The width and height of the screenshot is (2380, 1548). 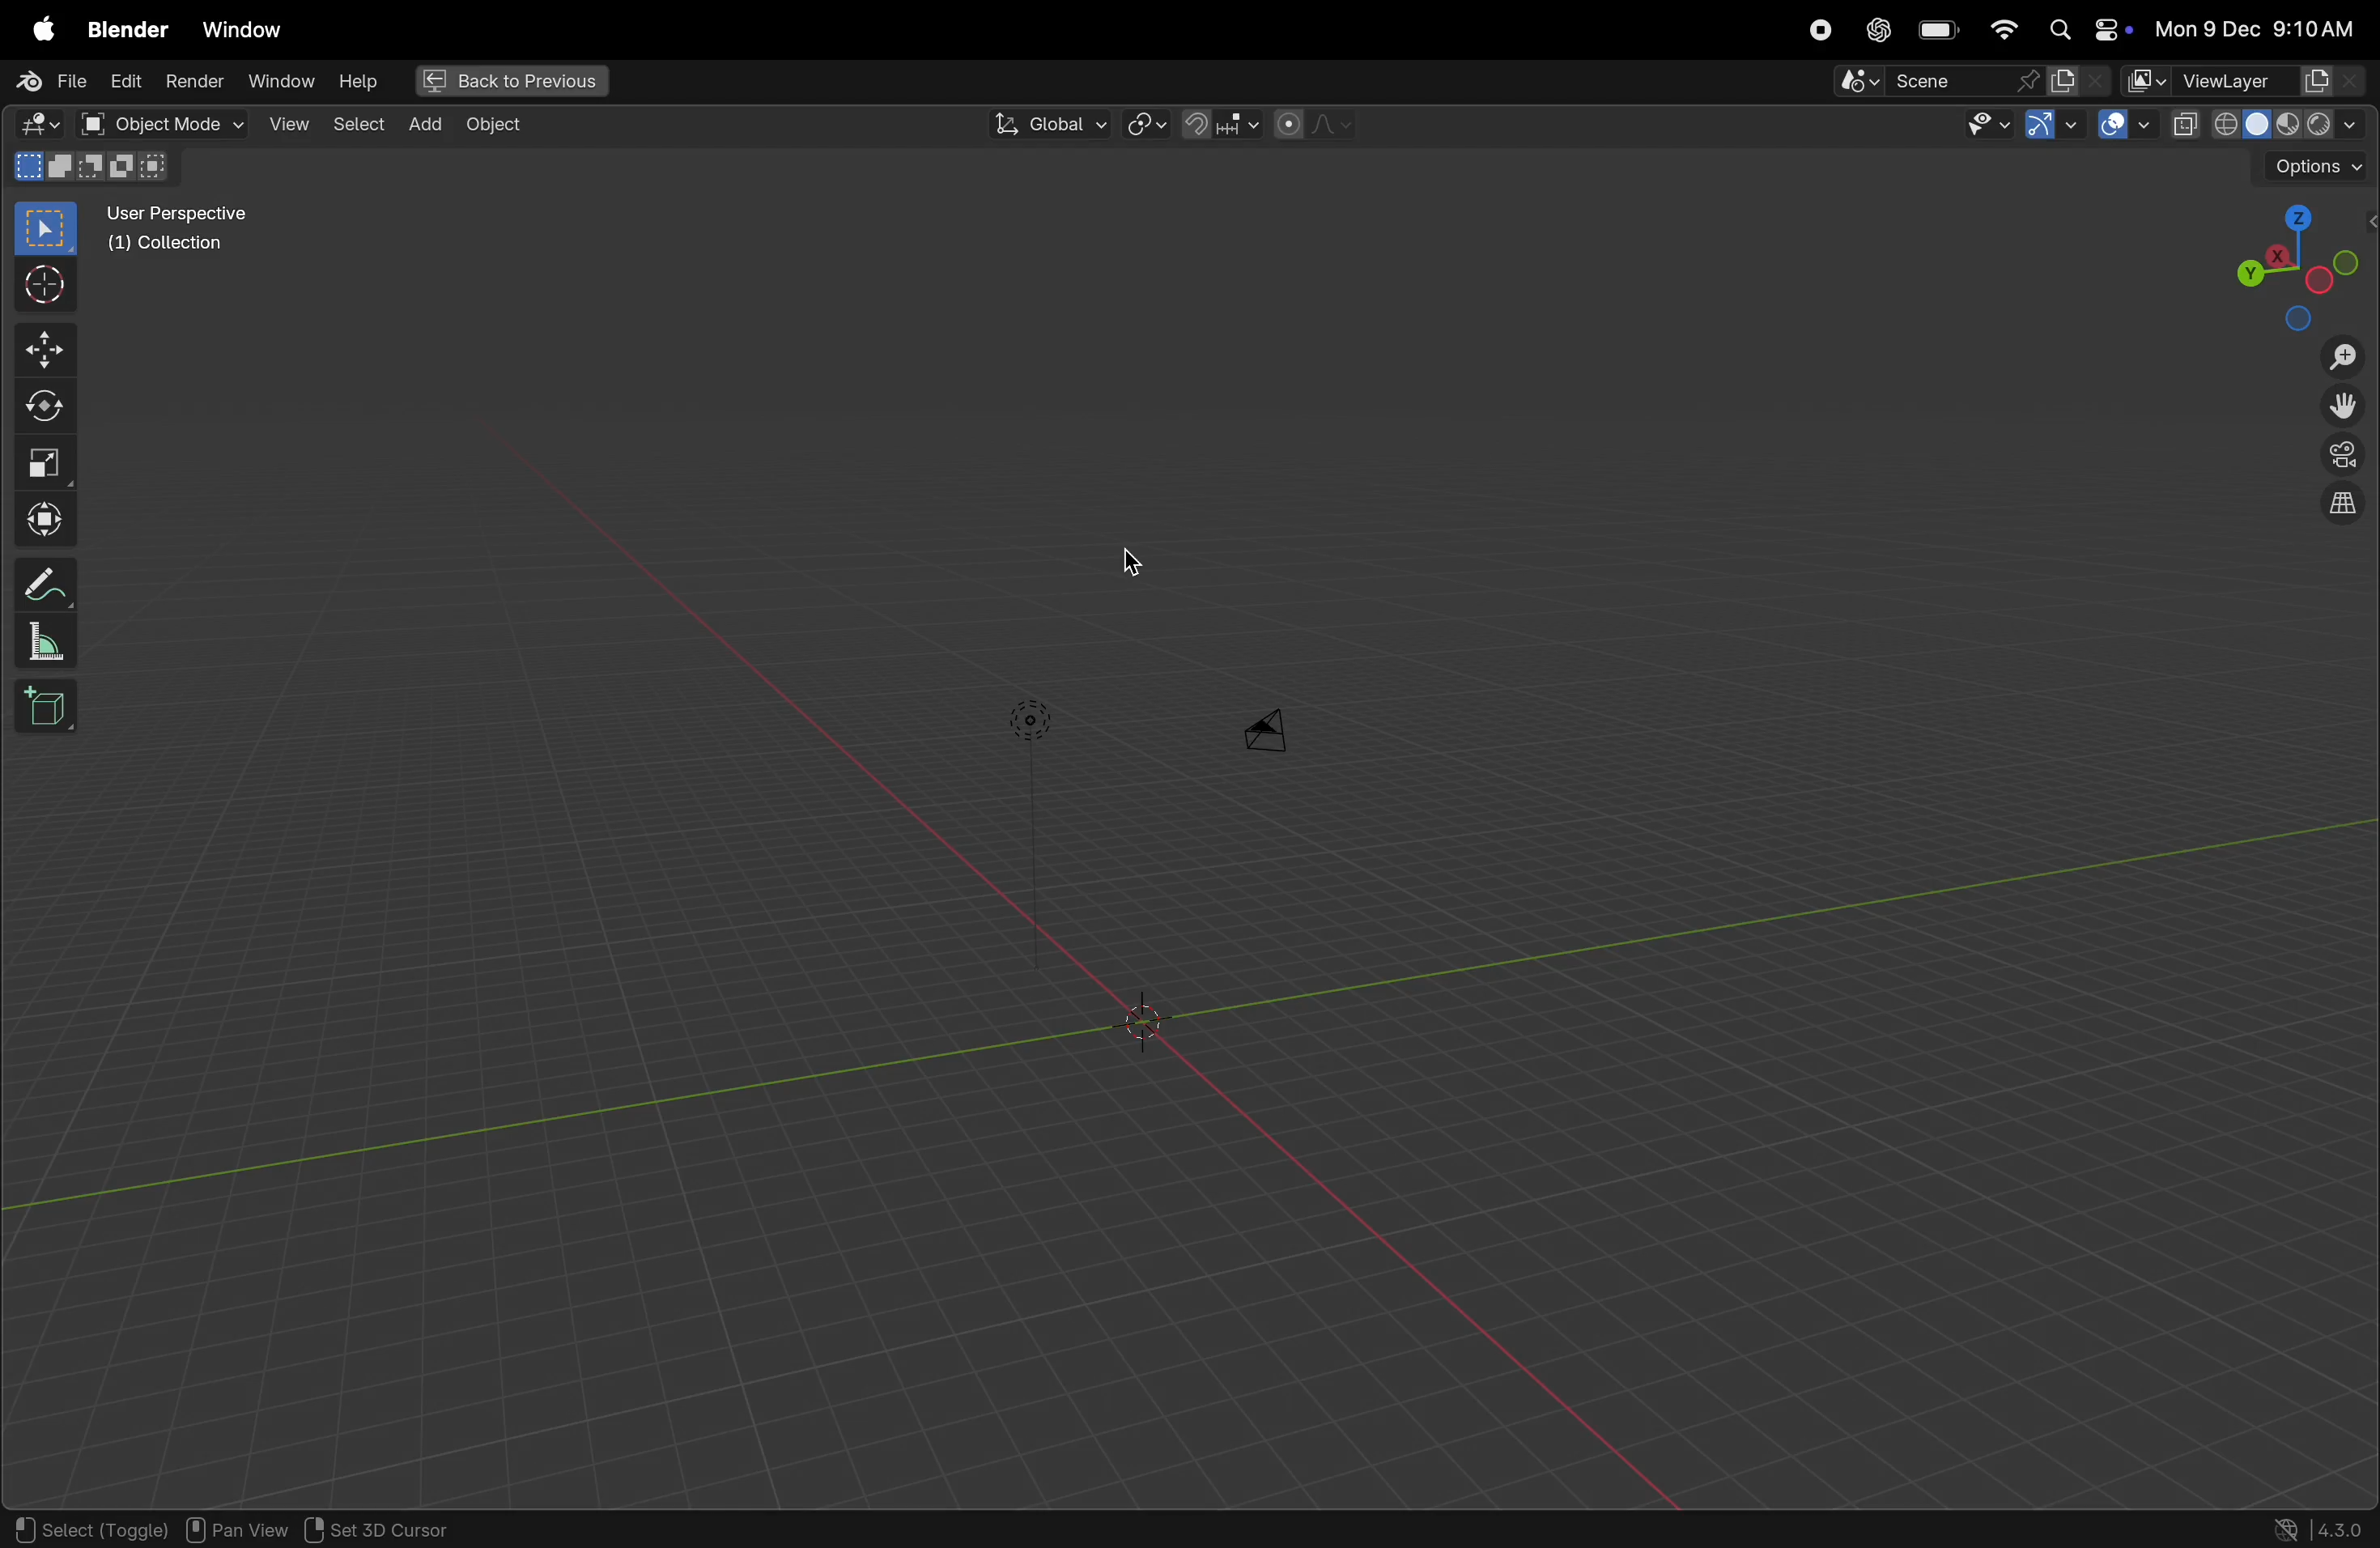 I want to click on snap, so click(x=1217, y=124).